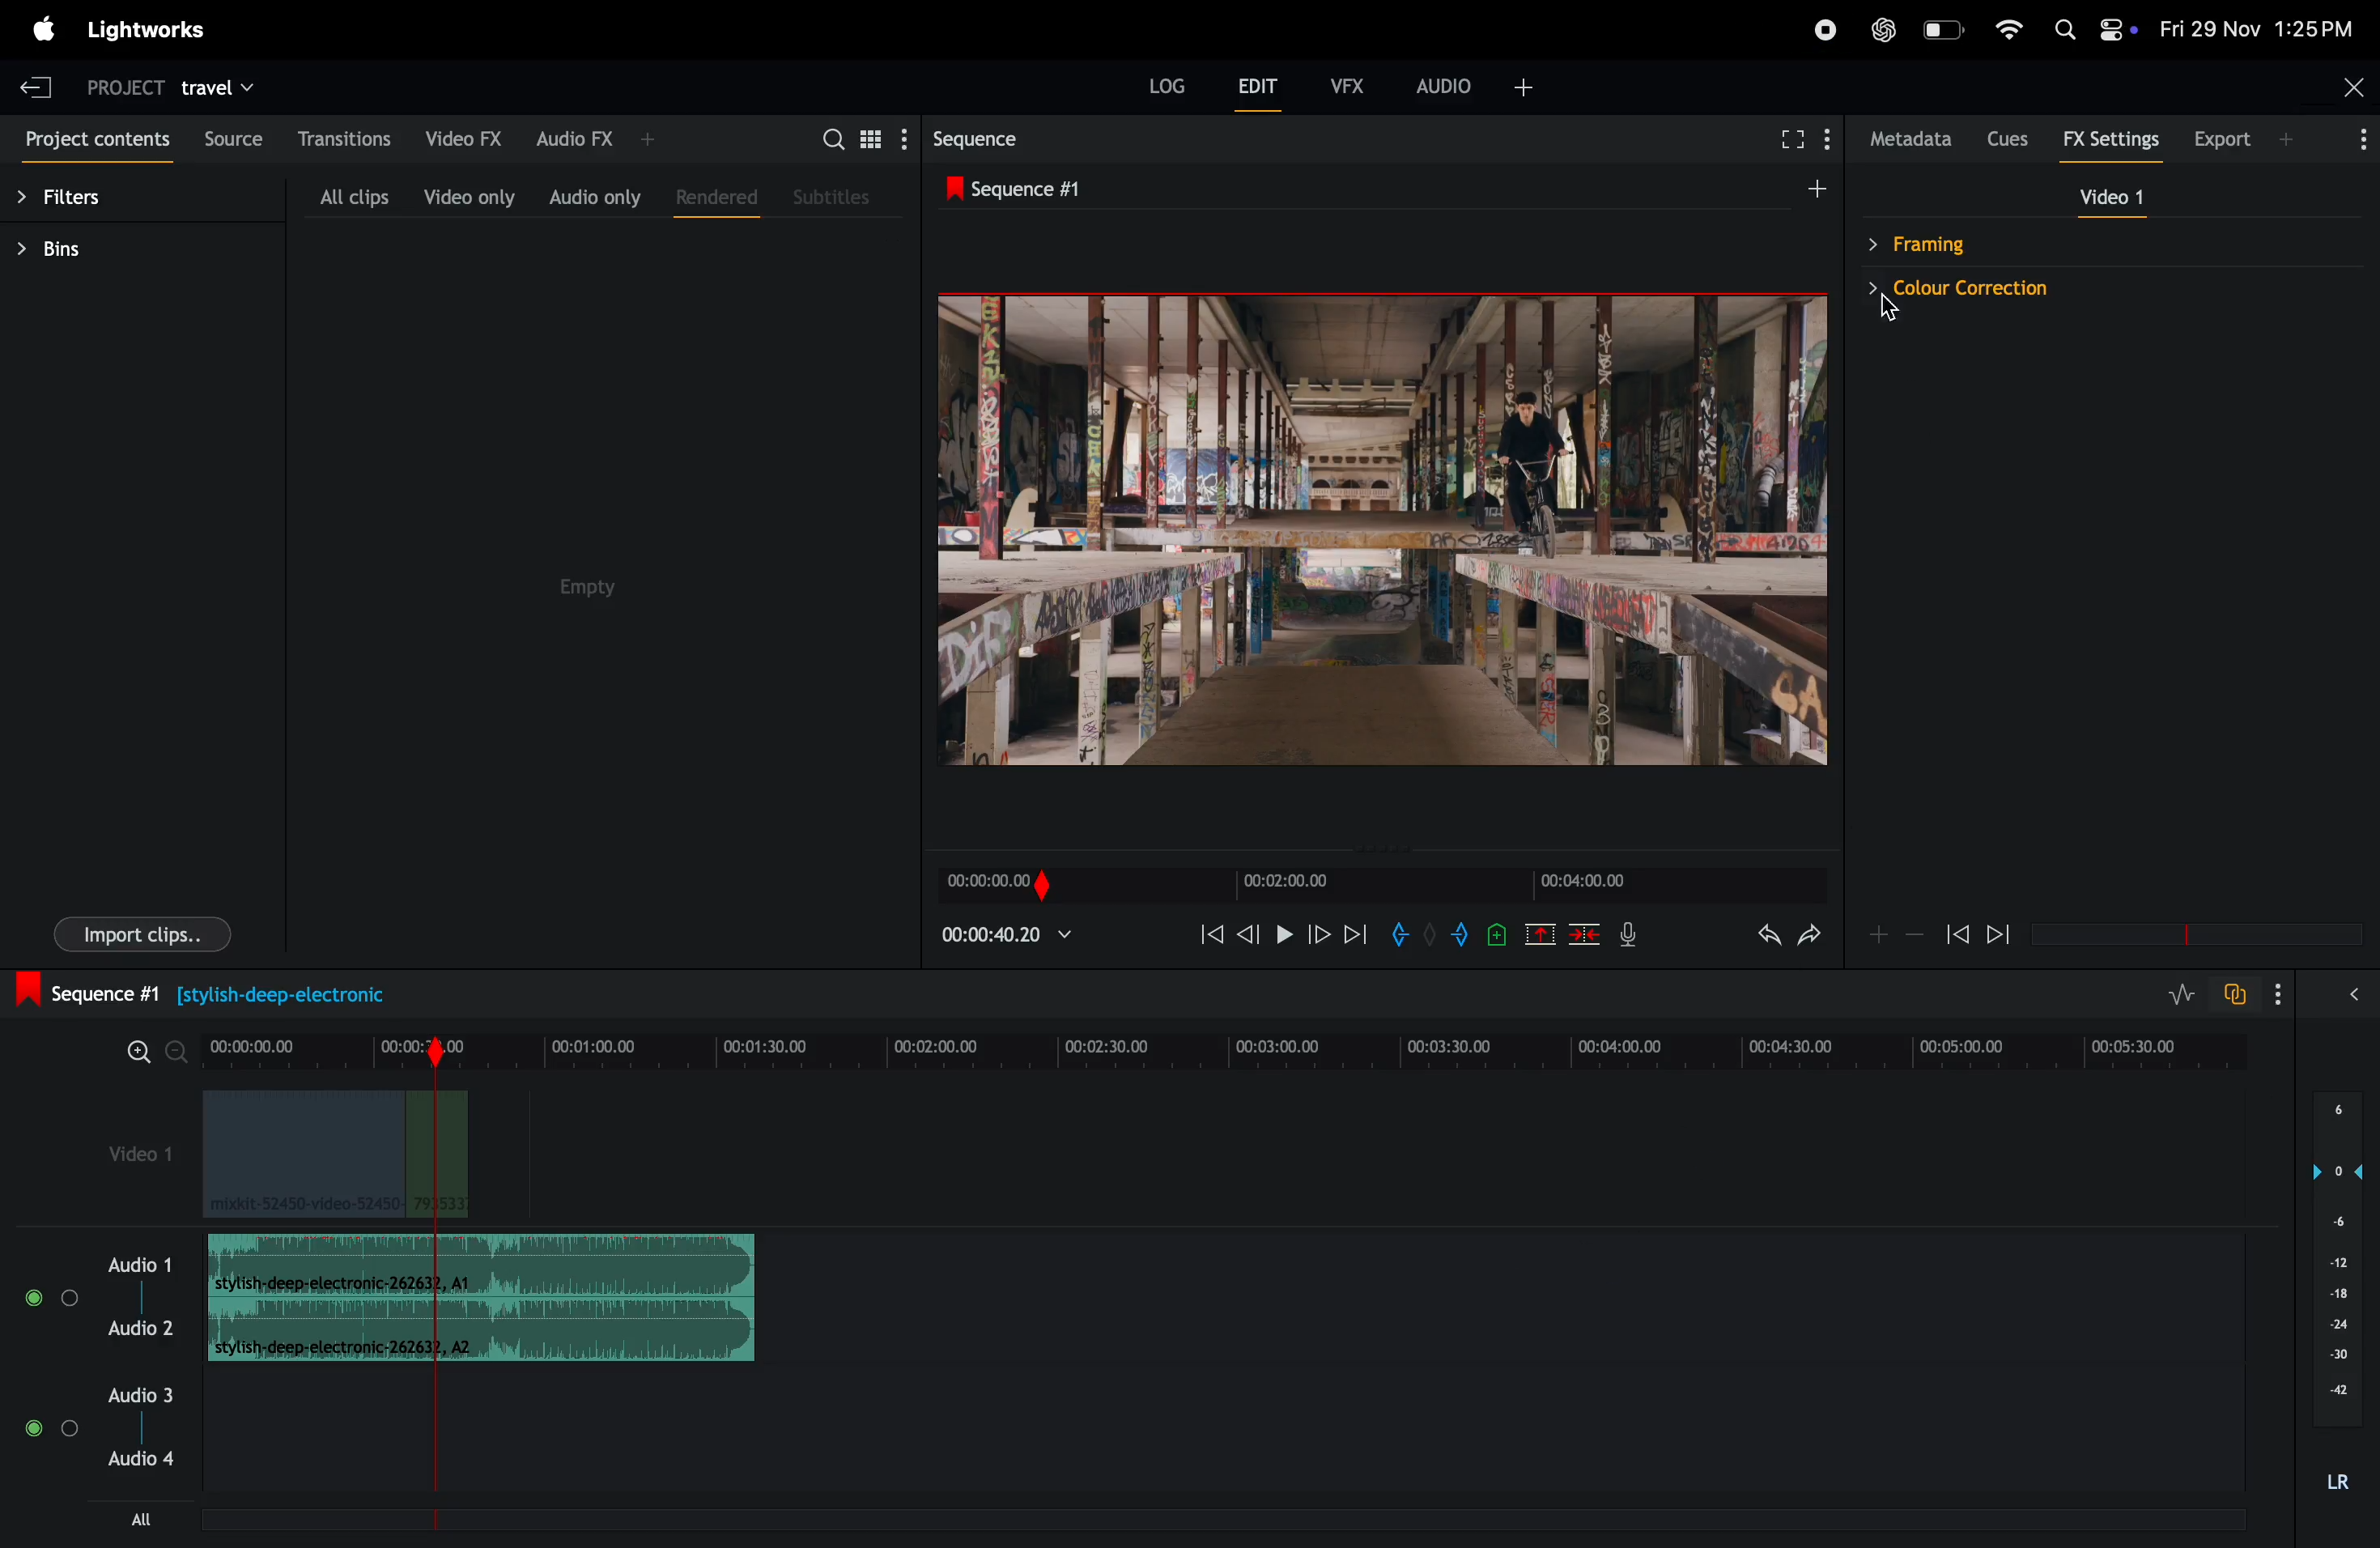 Image resolution: width=2380 pixels, height=1548 pixels. Describe the element at coordinates (1356, 938) in the screenshot. I see `forward play` at that location.